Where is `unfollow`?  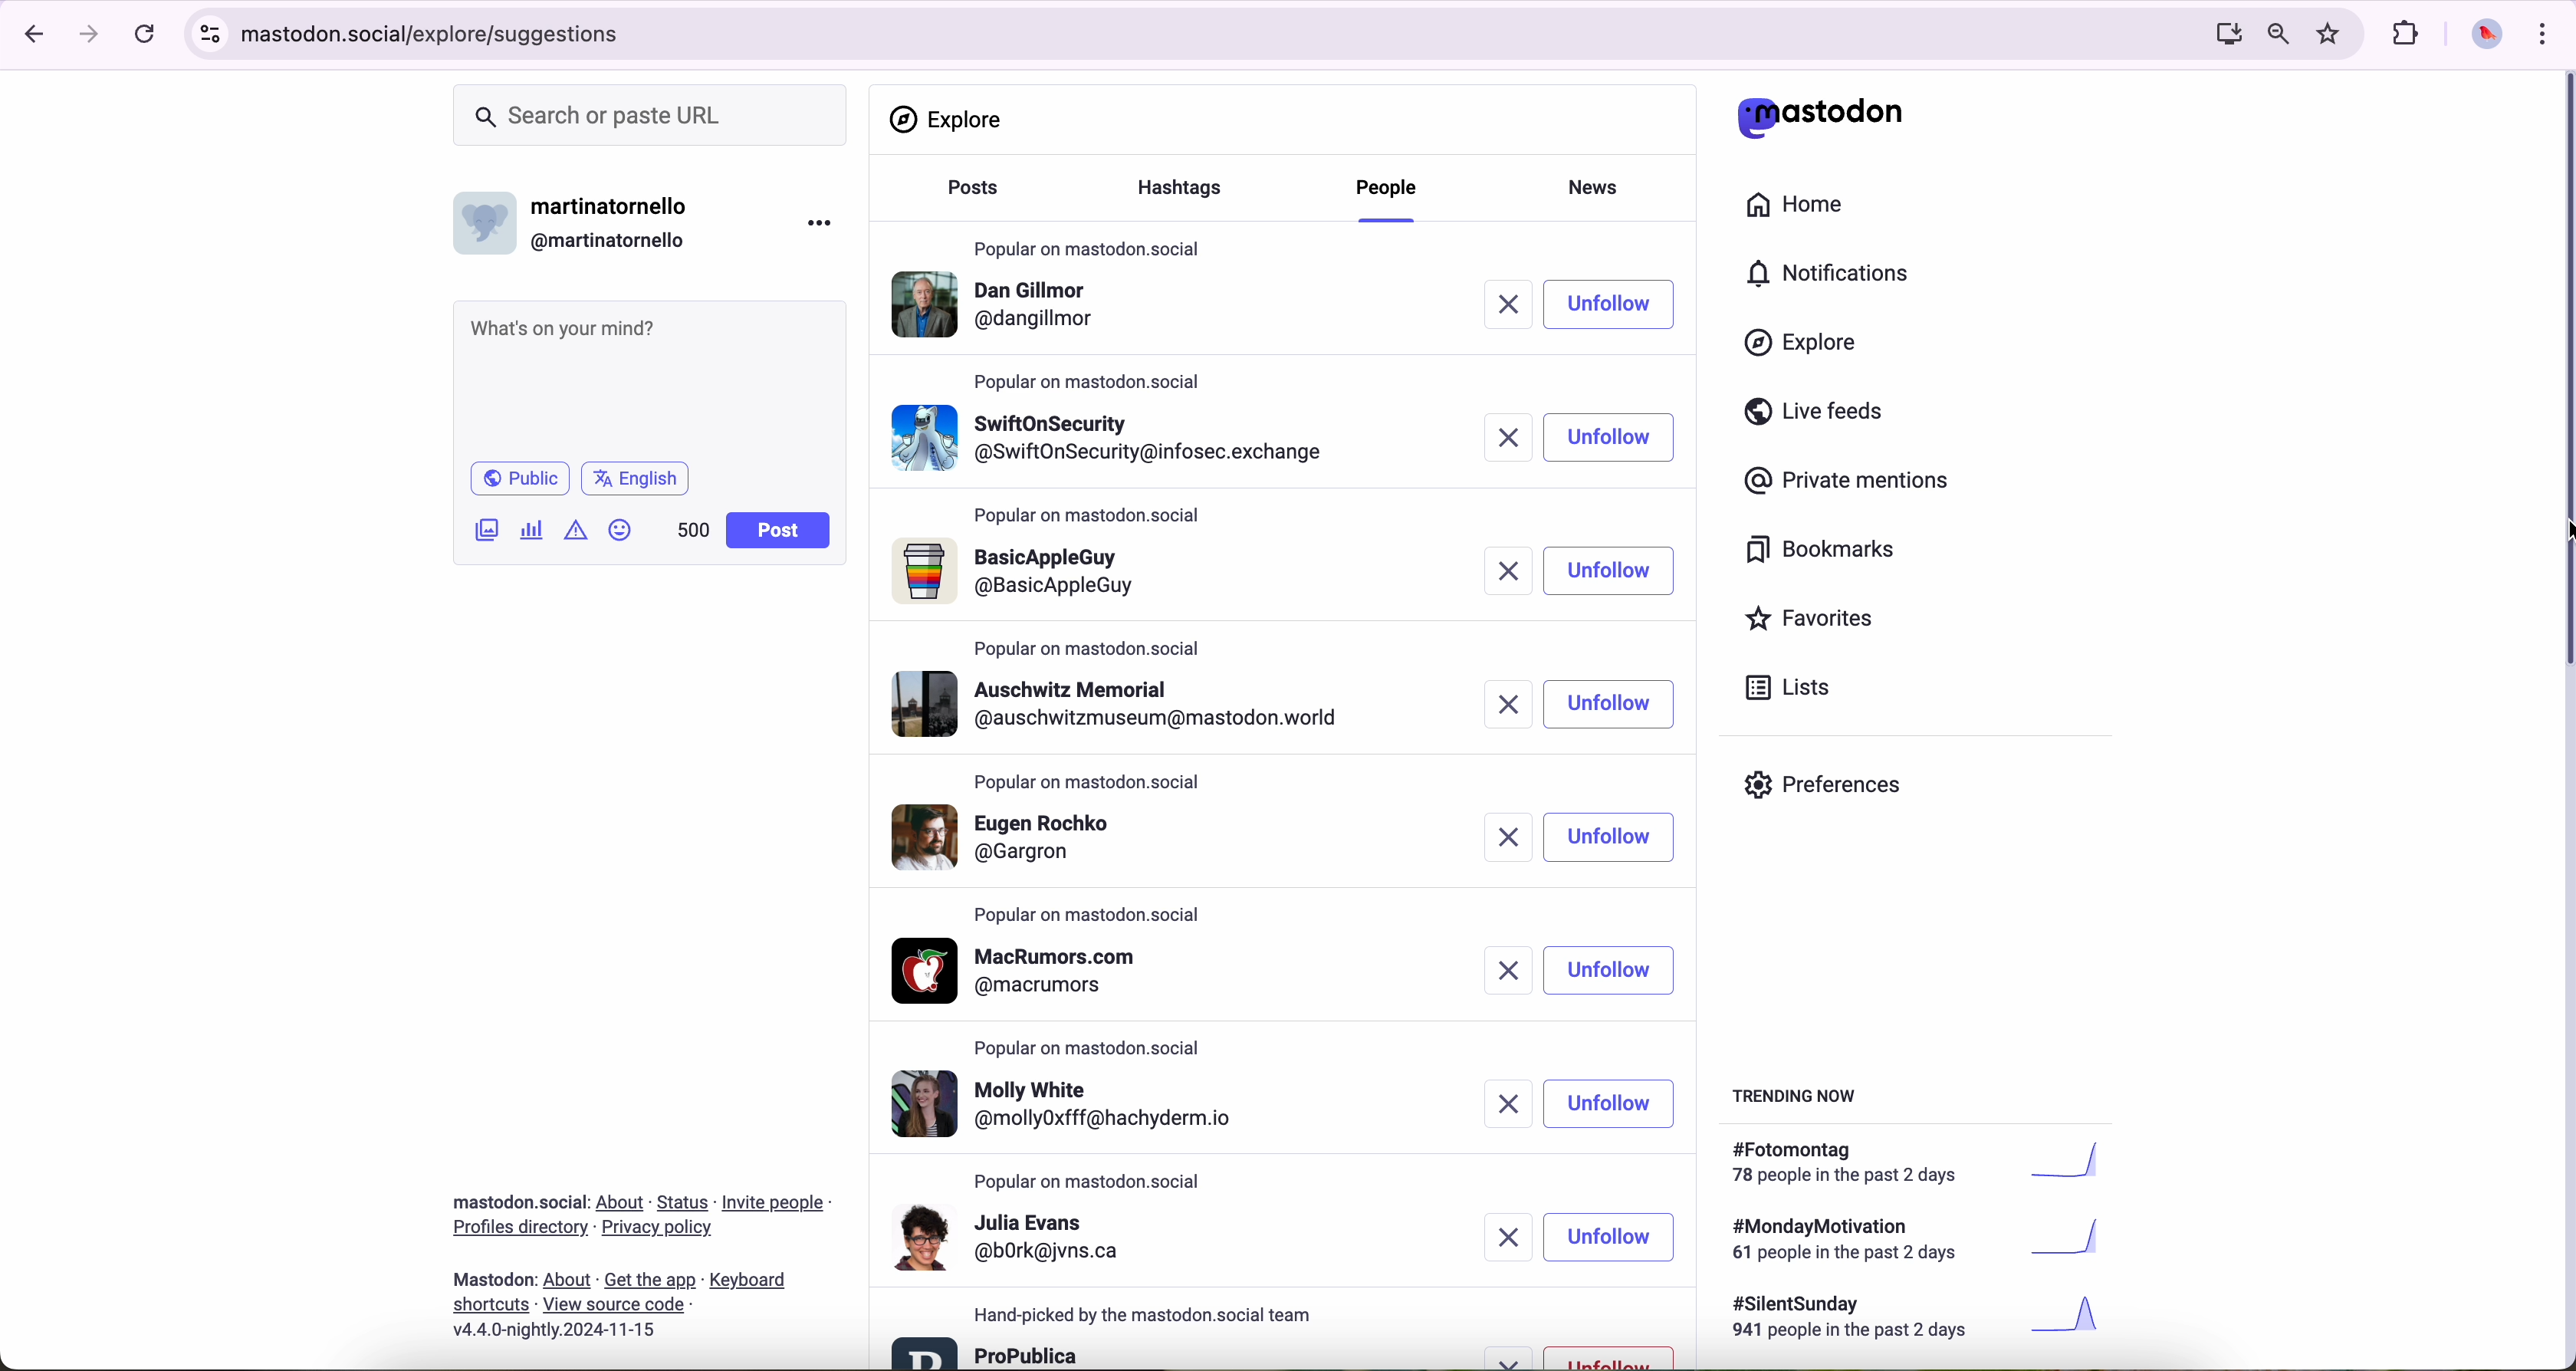 unfollow is located at coordinates (1613, 1238).